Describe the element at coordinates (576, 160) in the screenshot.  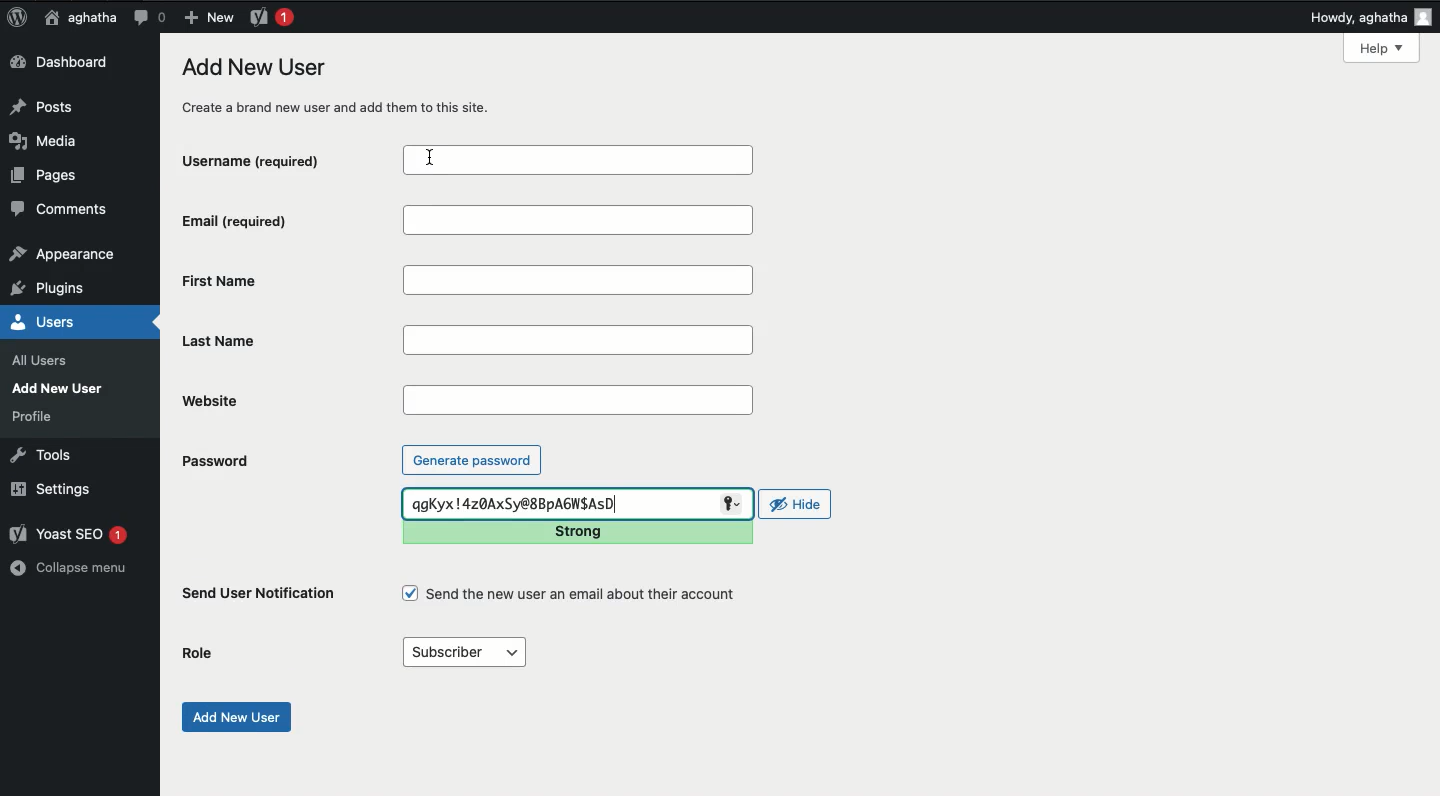
I see `username` at that location.